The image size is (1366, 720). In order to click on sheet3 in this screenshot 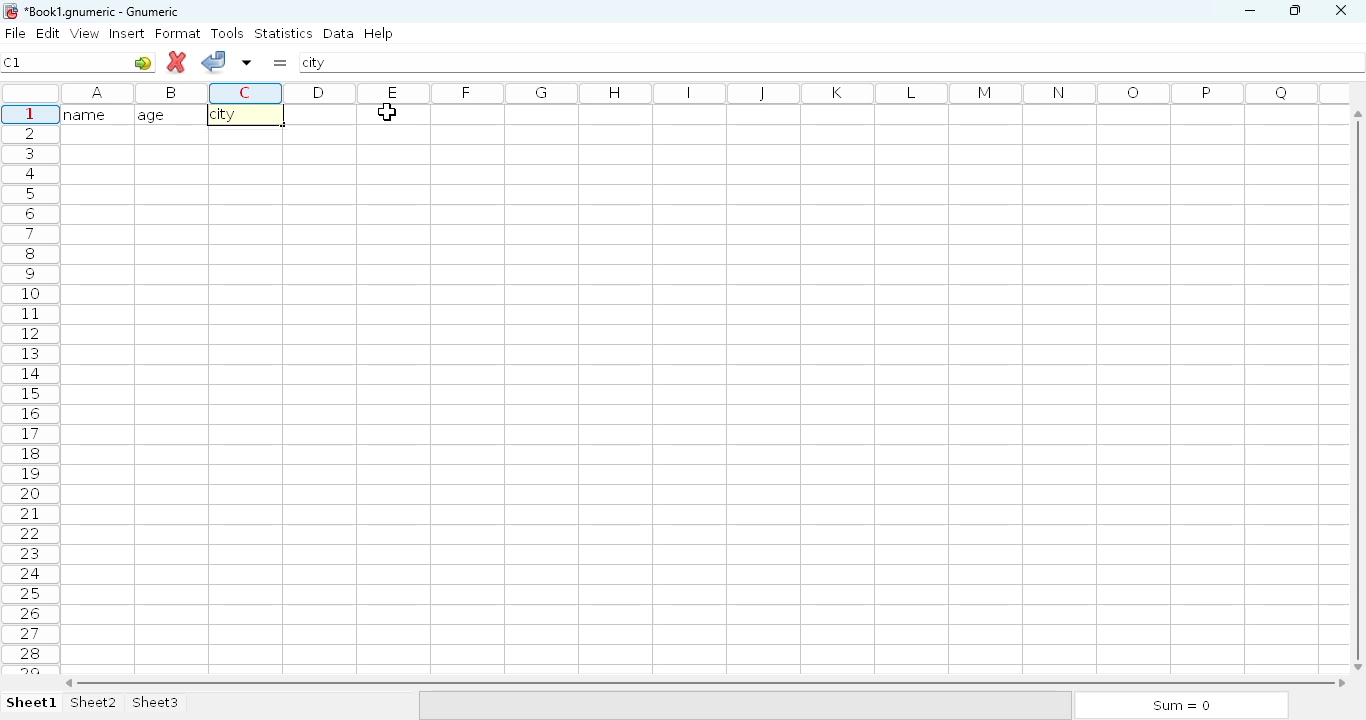, I will do `click(155, 703)`.